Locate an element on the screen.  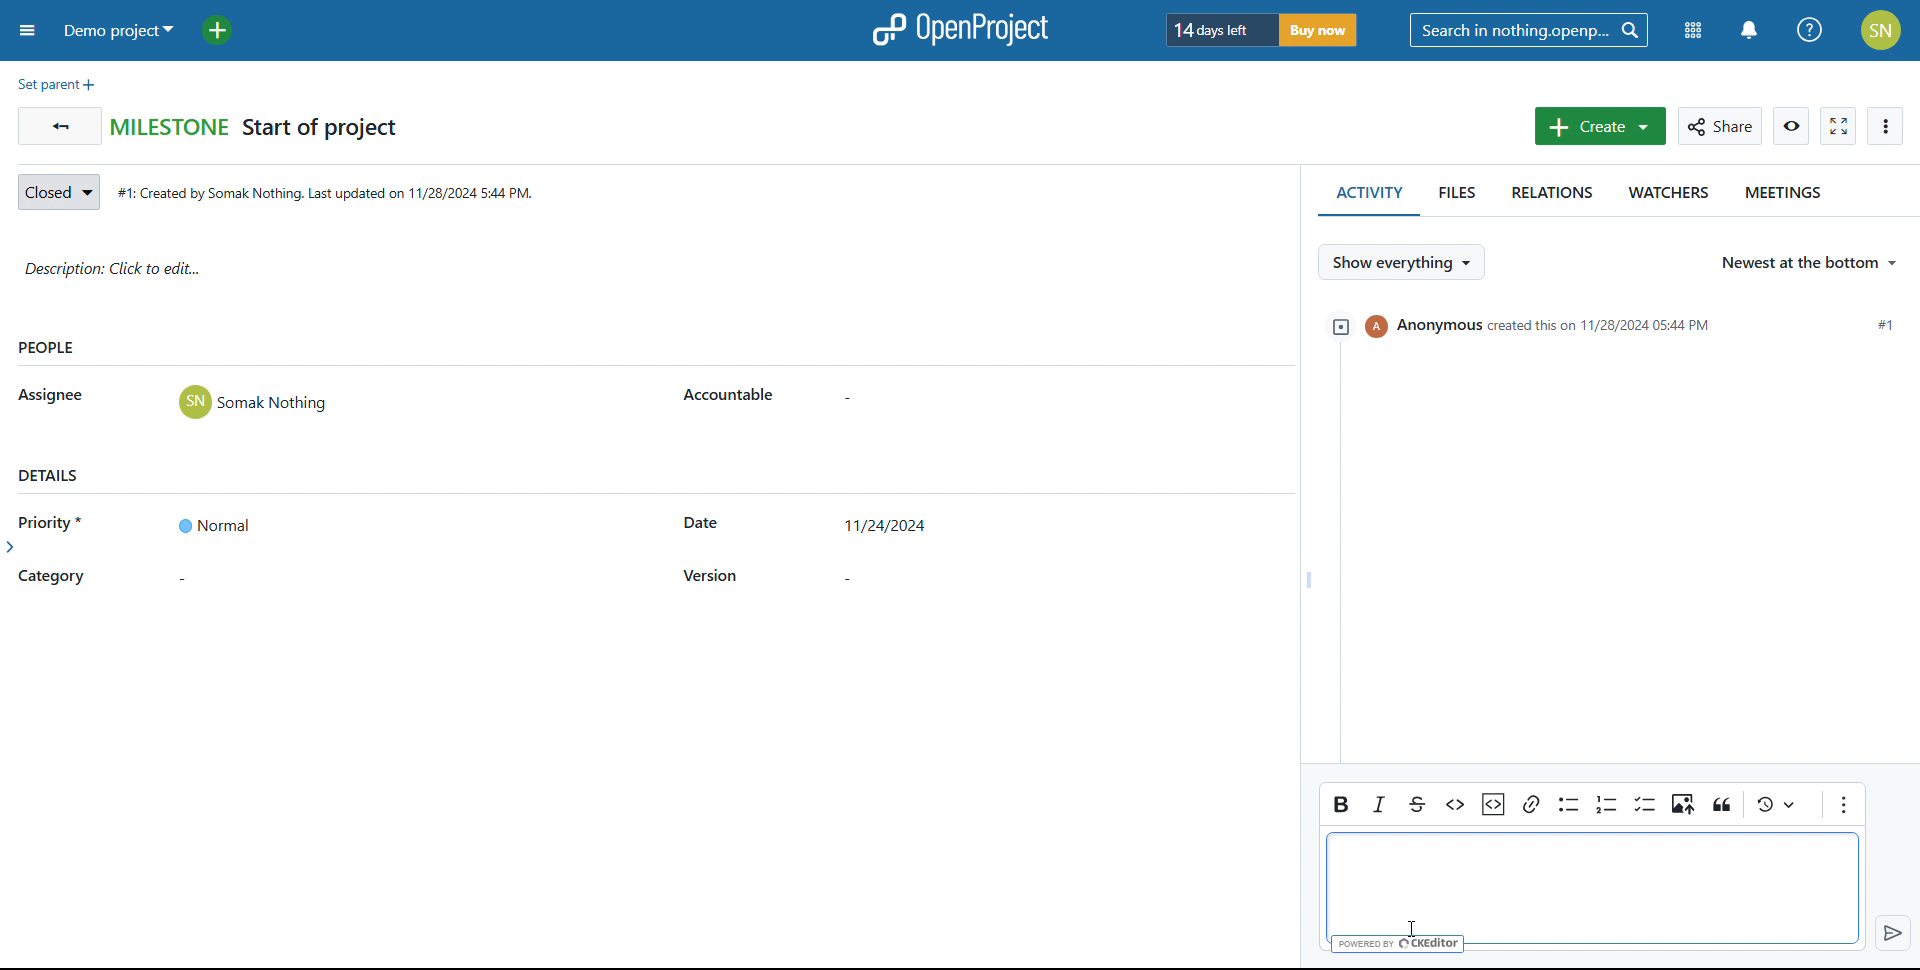
to do list is located at coordinates (1645, 804).